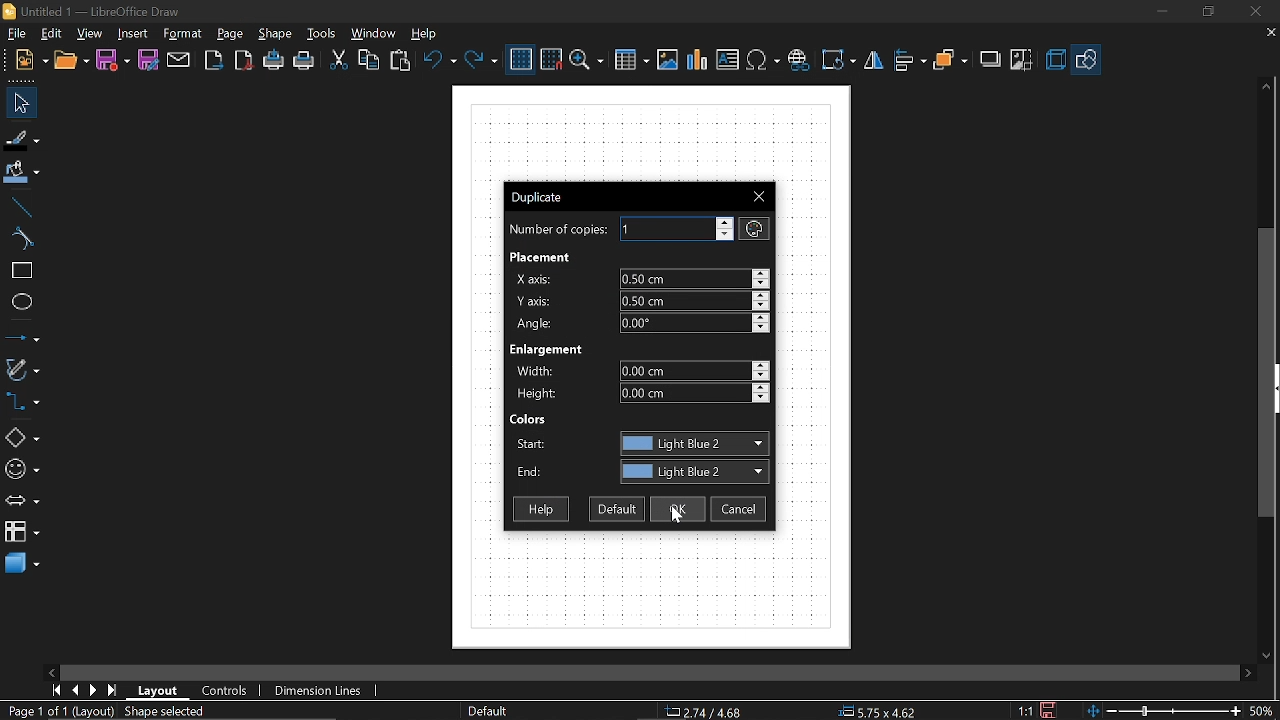 Image resolution: width=1280 pixels, height=720 pixels. What do you see at coordinates (32, 62) in the screenshot?
I see `New` at bounding box center [32, 62].